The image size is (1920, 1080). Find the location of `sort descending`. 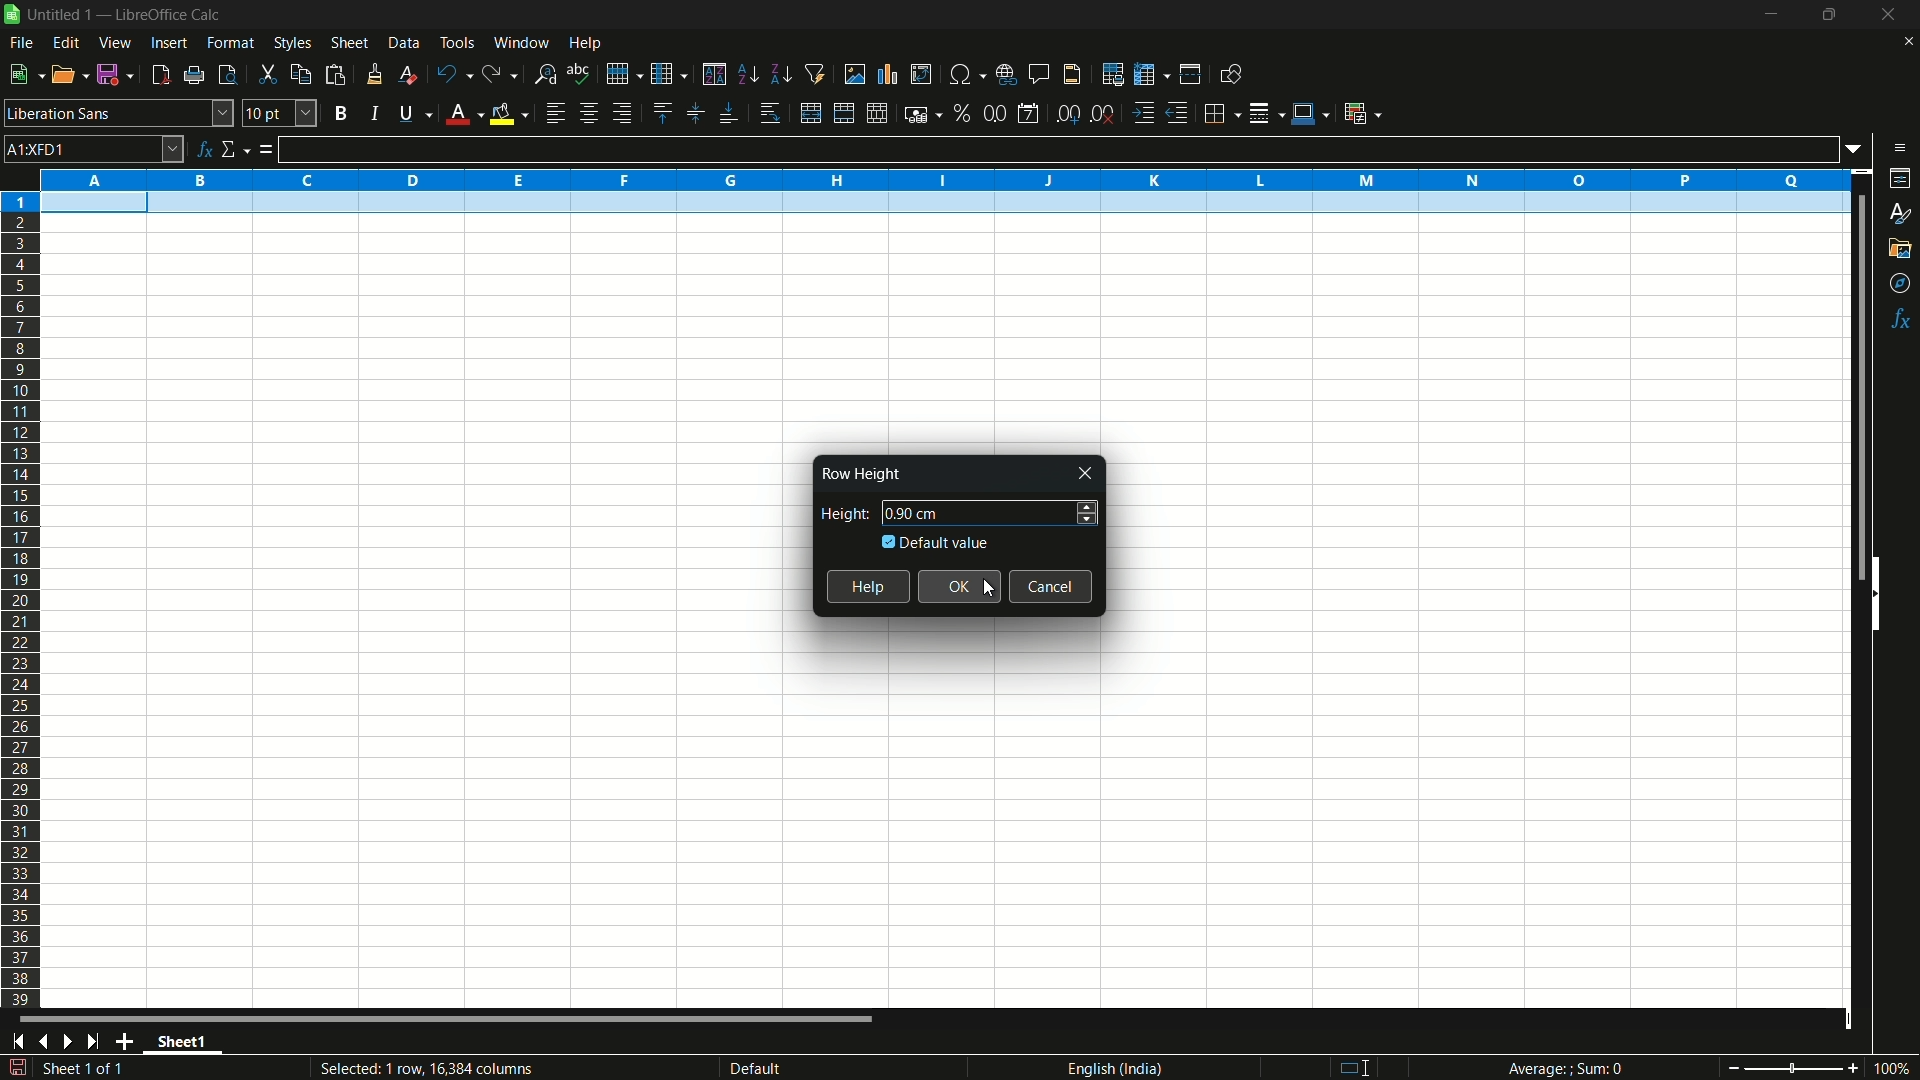

sort descending is located at coordinates (779, 74).